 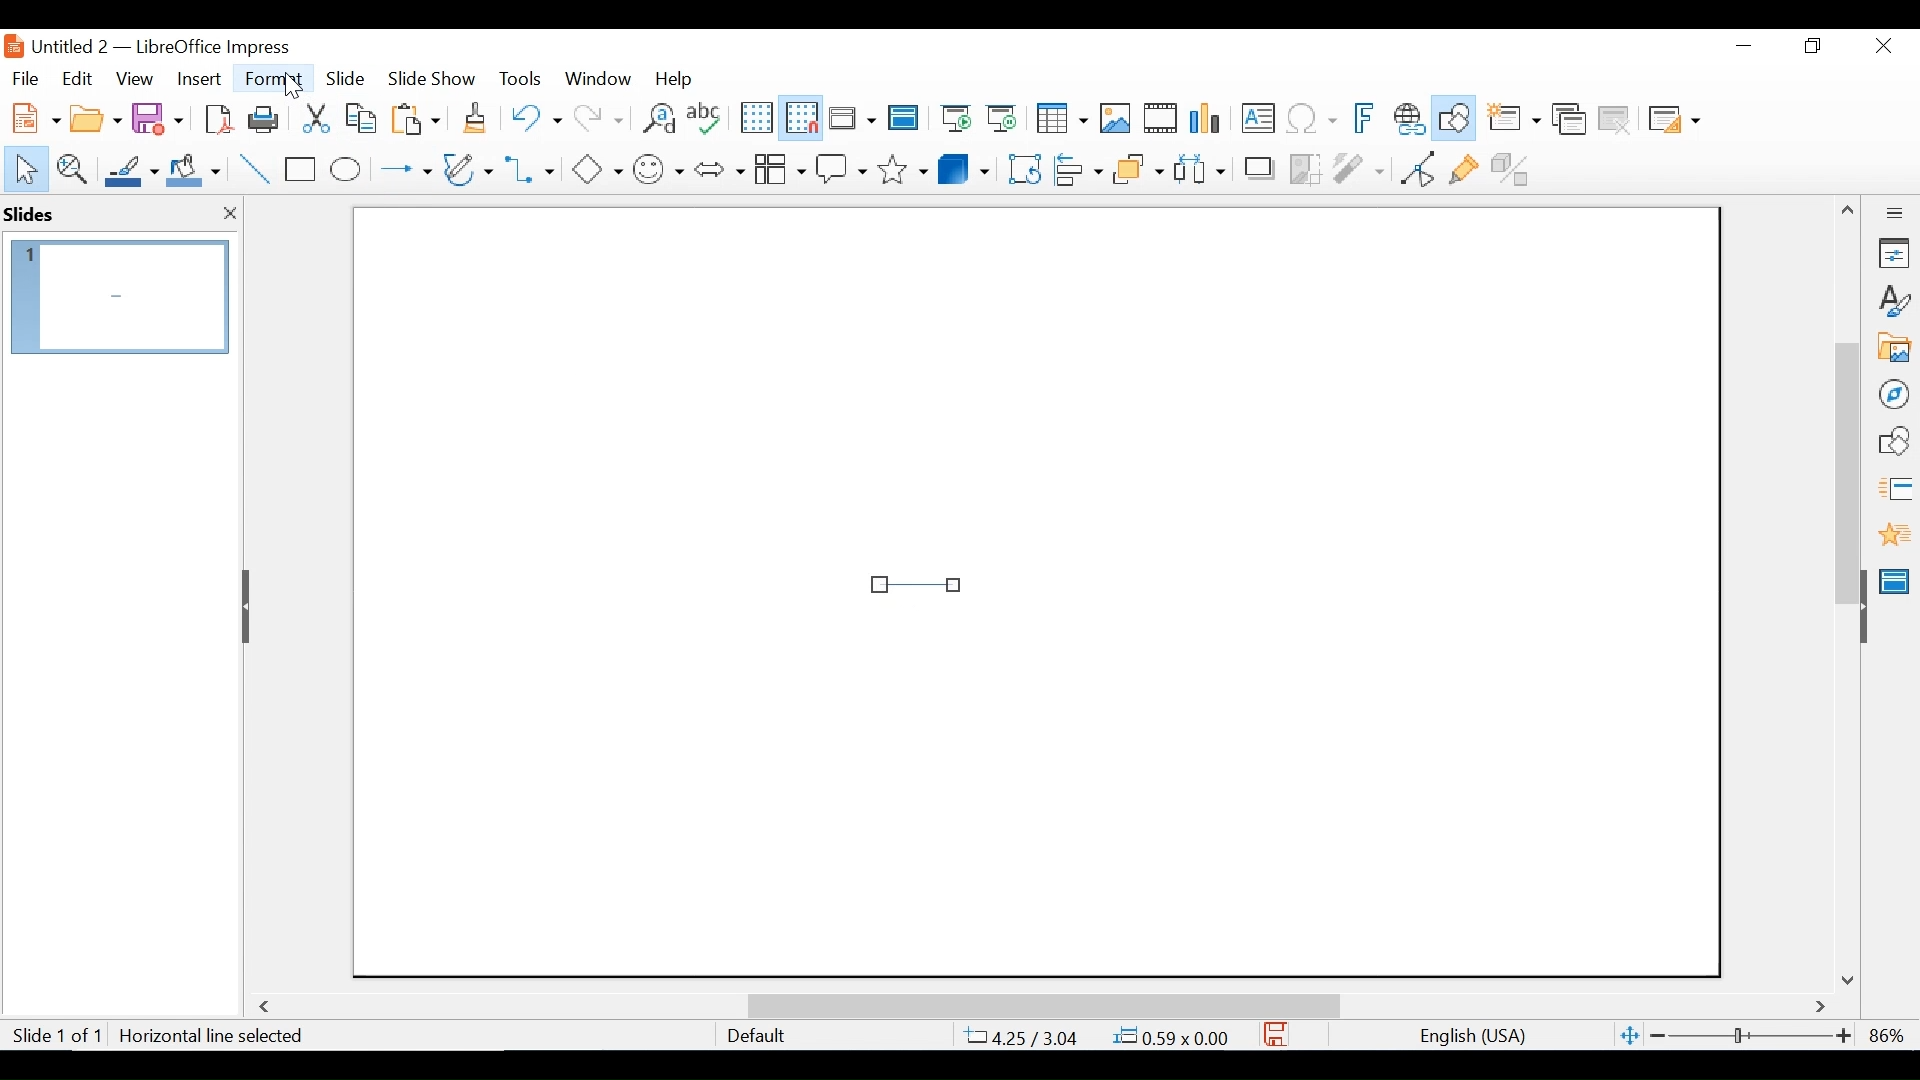 I want to click on , so click(x=779, y=167).